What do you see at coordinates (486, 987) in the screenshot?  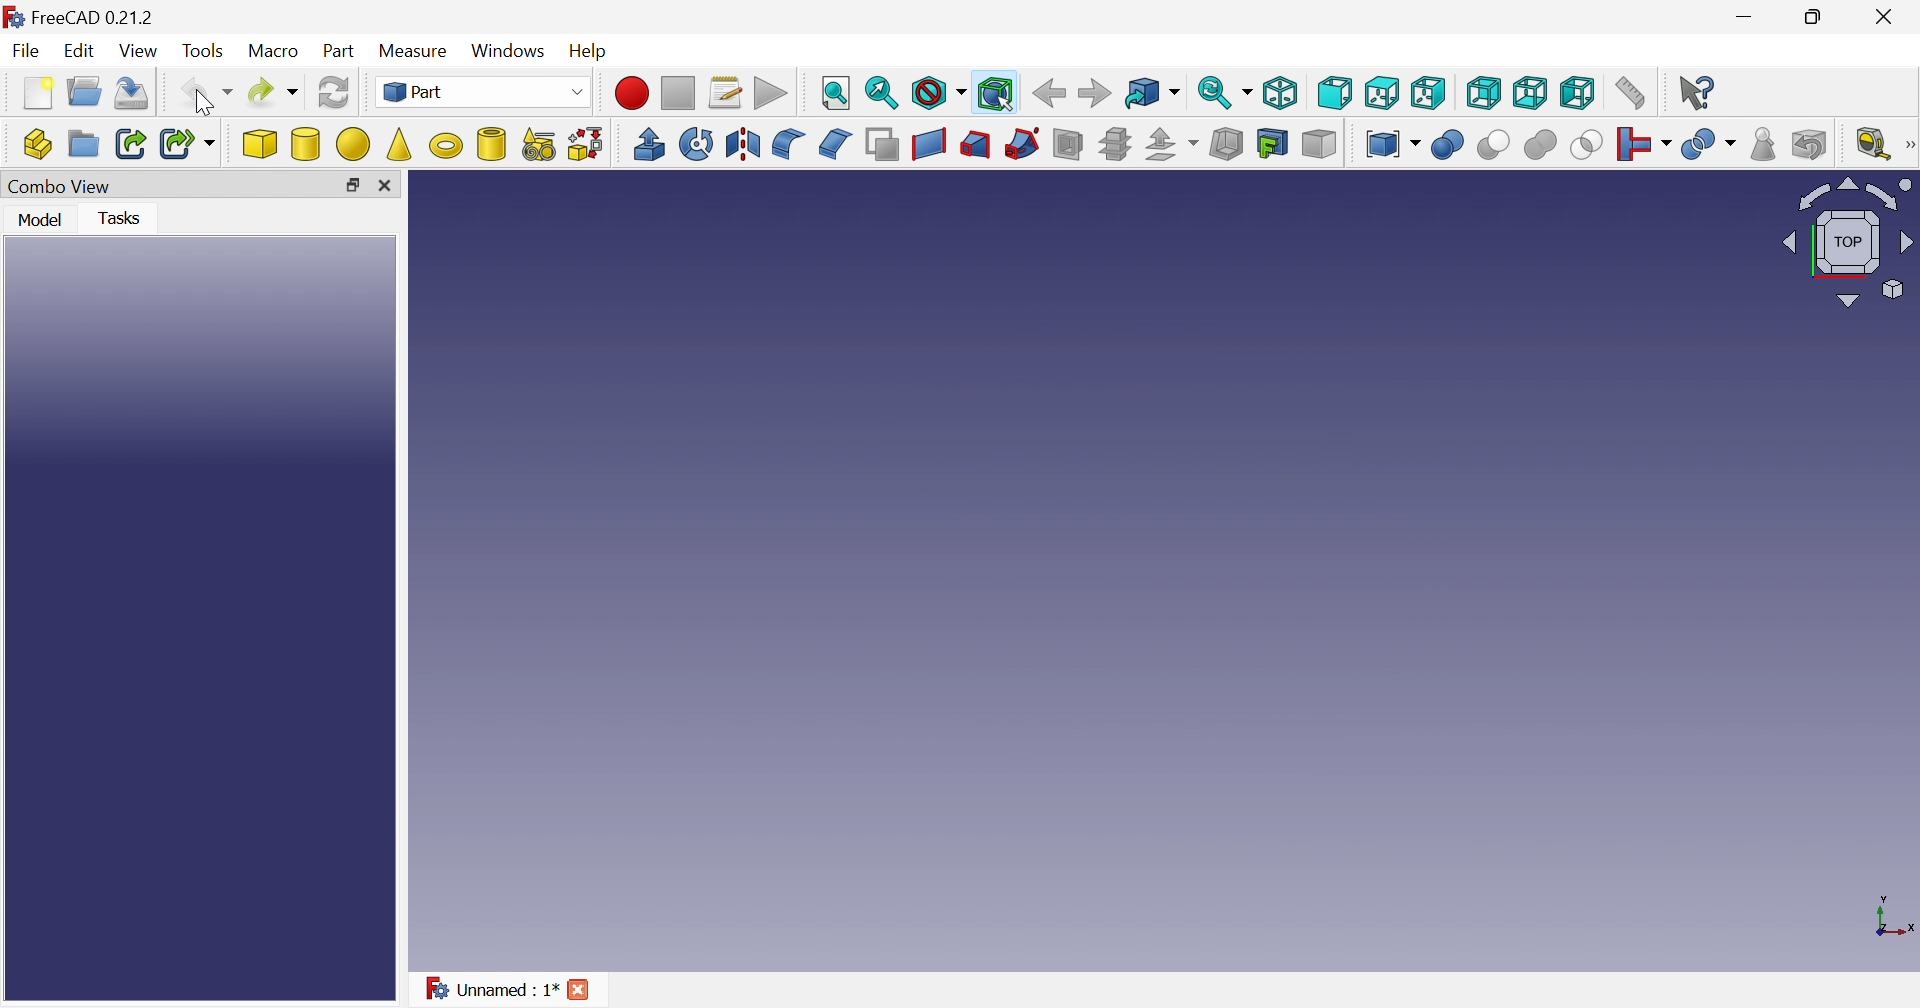 I see `Unnamed : 1*` at bounding box center [486, 987].